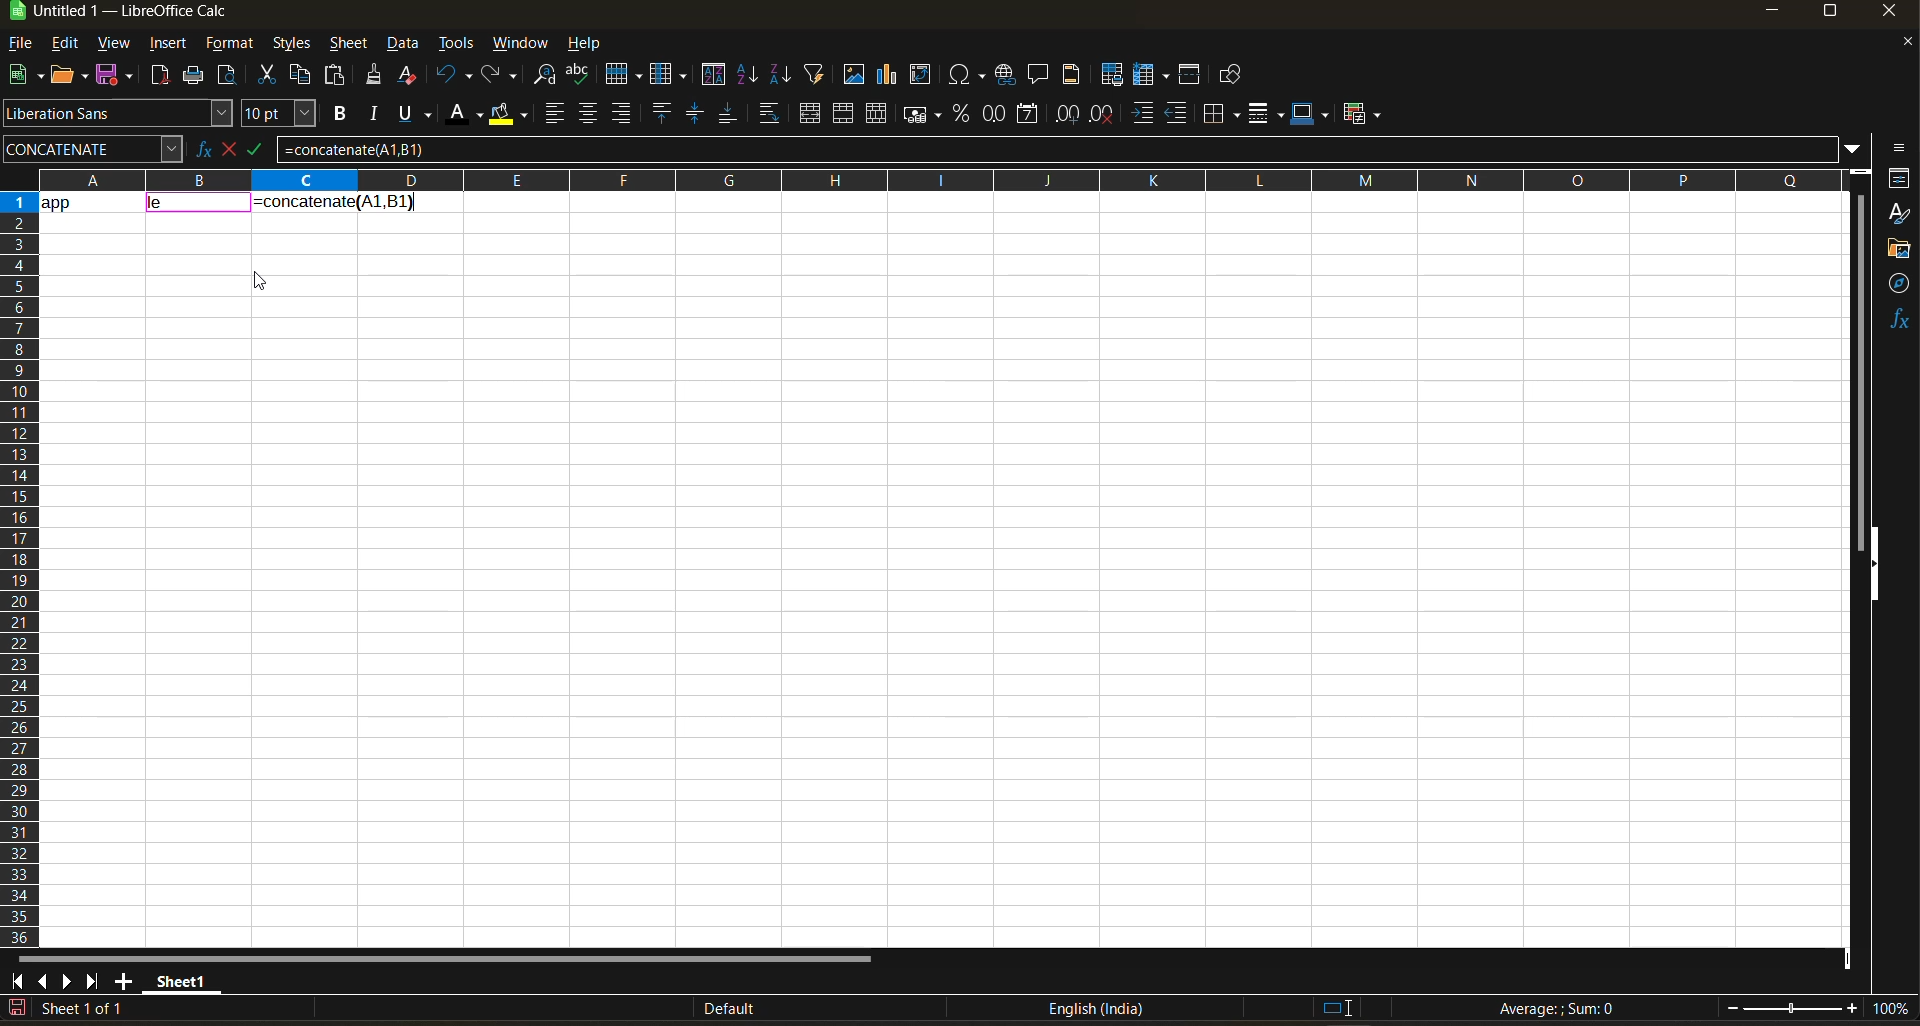 The height and width of the screenshot is (1026, 1920). I want to click on borders, so click(1222, 114).